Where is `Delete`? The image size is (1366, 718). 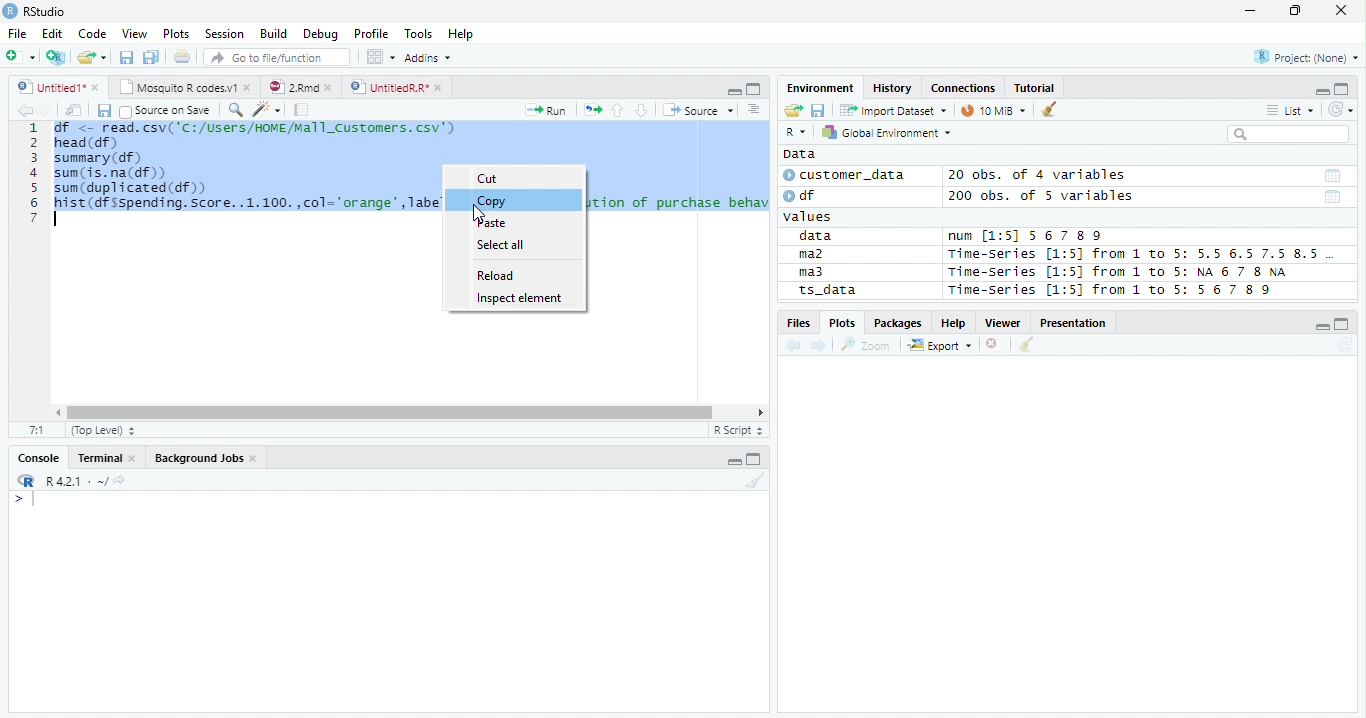 Delete is located at coordinates (995, 345).